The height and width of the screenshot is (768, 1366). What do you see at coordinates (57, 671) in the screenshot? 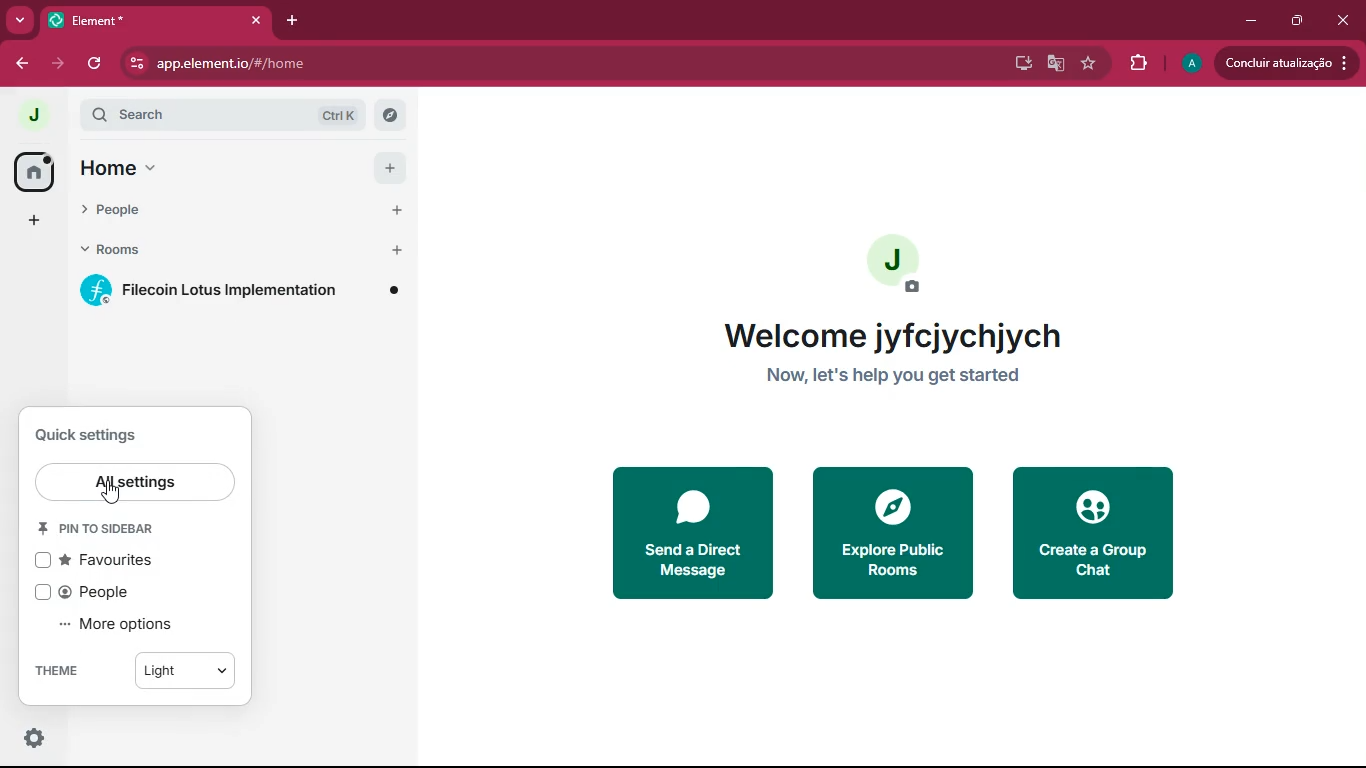
I see `theme` at bounding box center [57, 671].